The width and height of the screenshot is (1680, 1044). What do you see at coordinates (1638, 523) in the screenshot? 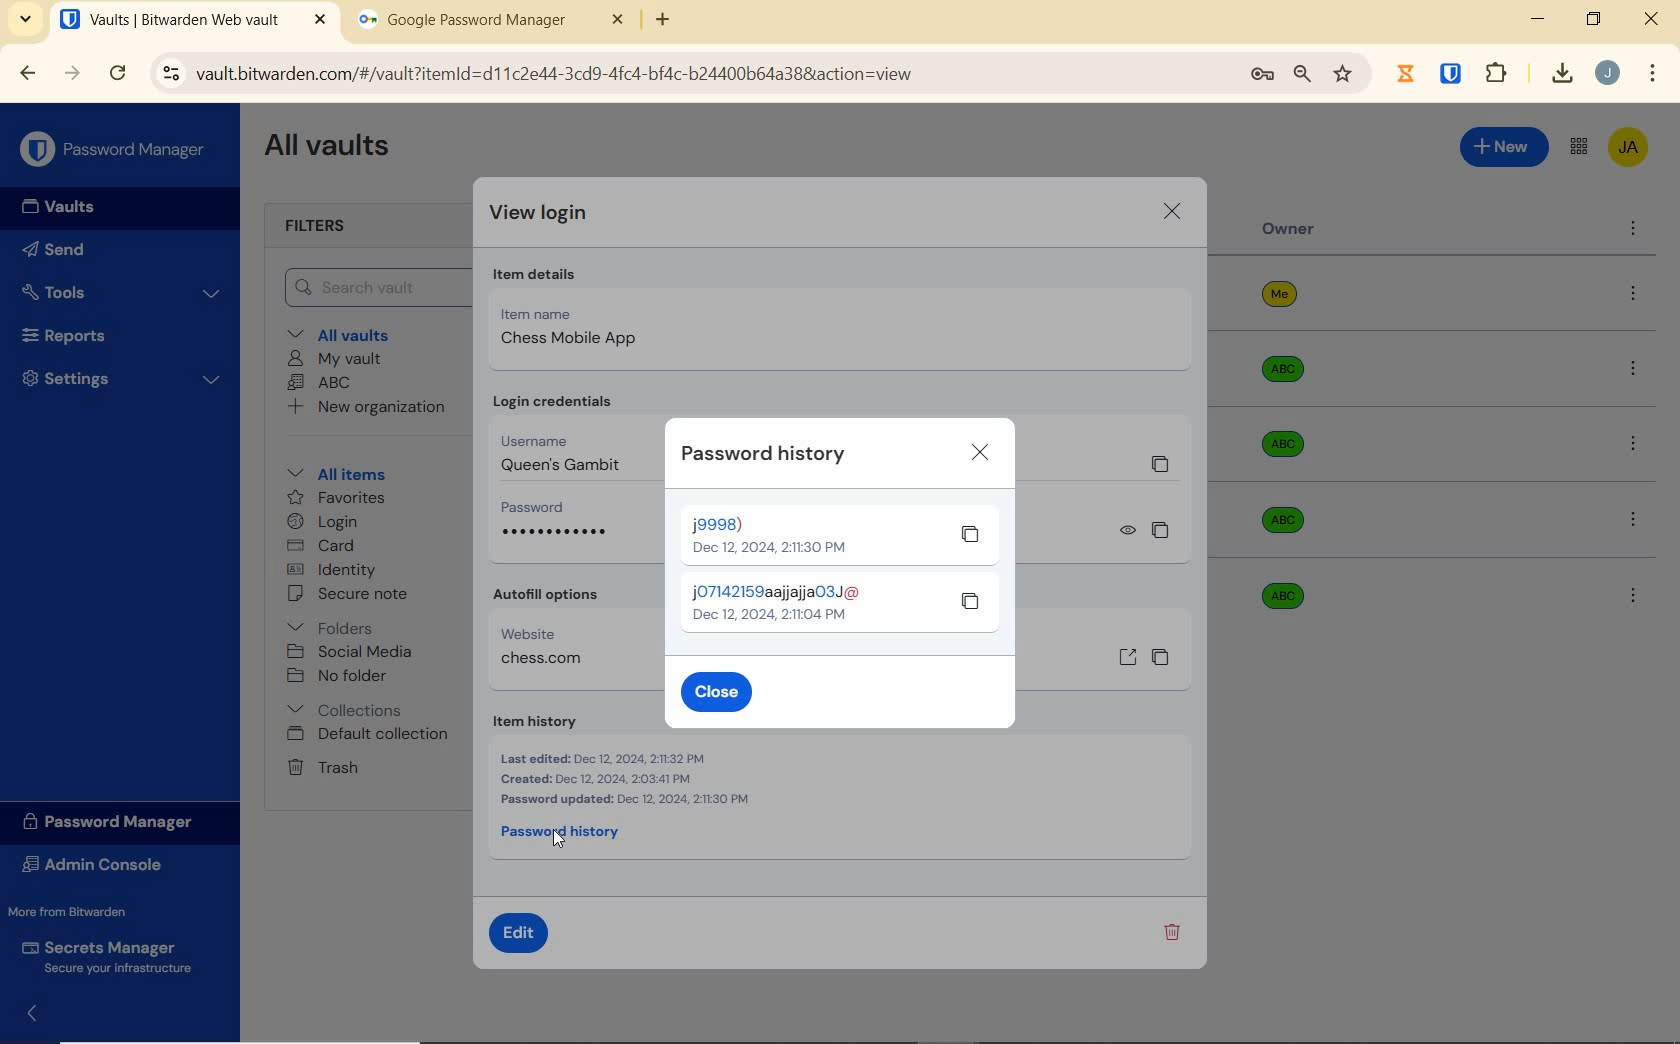
I see `more options` at bounding box center [1638, 523].